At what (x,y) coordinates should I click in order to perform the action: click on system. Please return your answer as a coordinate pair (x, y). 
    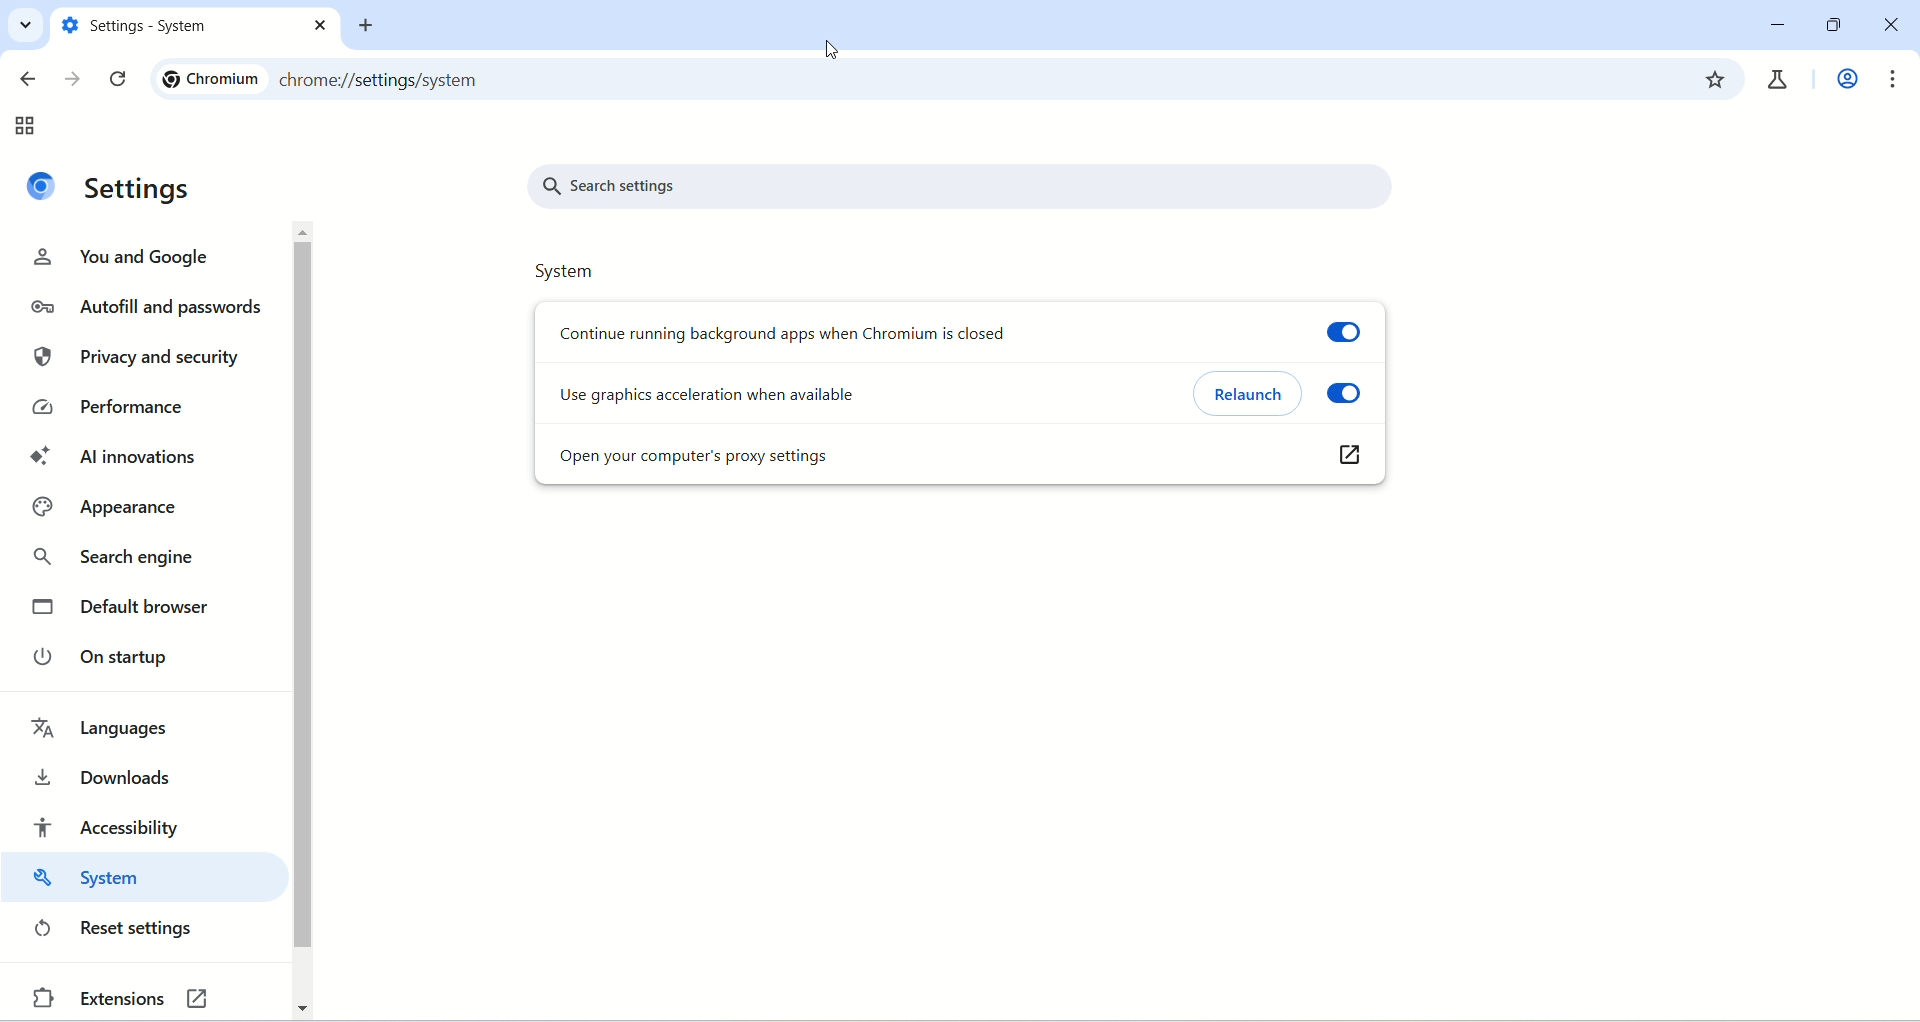
    Looking at the image, I should click on (134, 882).